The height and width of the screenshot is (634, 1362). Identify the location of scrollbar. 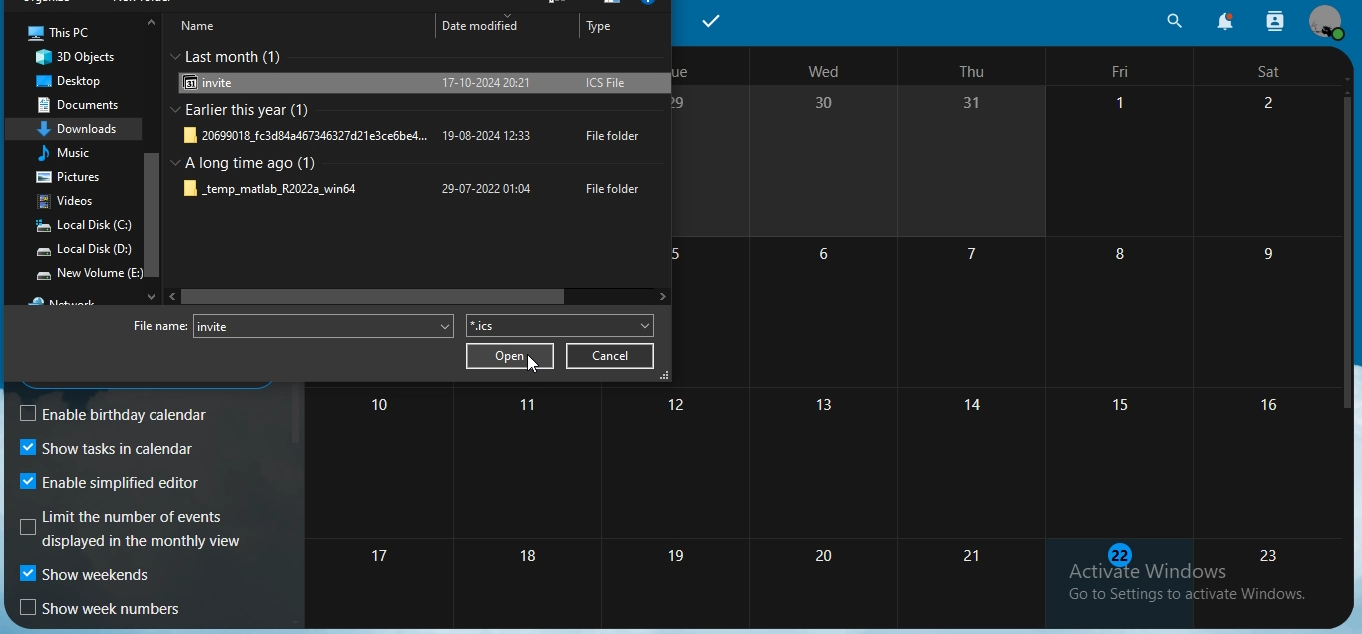
(1350, 255).